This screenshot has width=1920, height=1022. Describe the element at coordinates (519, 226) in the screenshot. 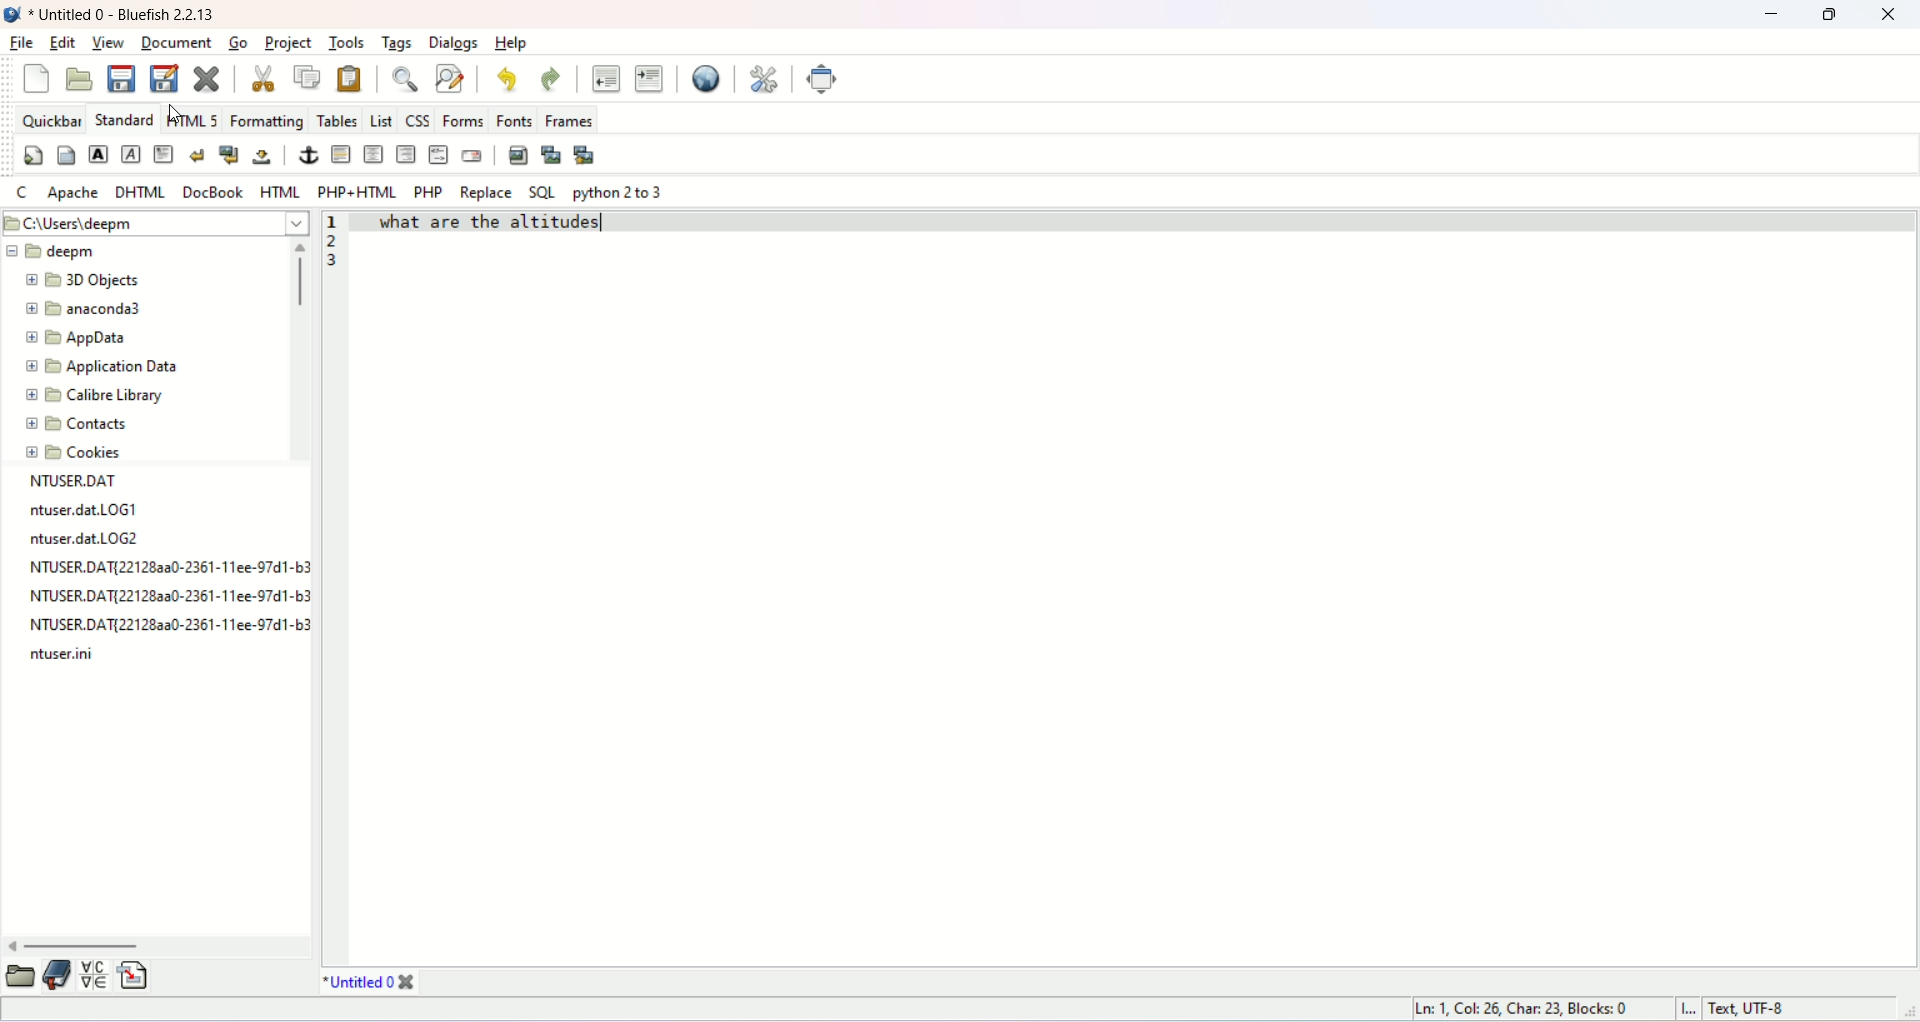

I see `text` at that location.